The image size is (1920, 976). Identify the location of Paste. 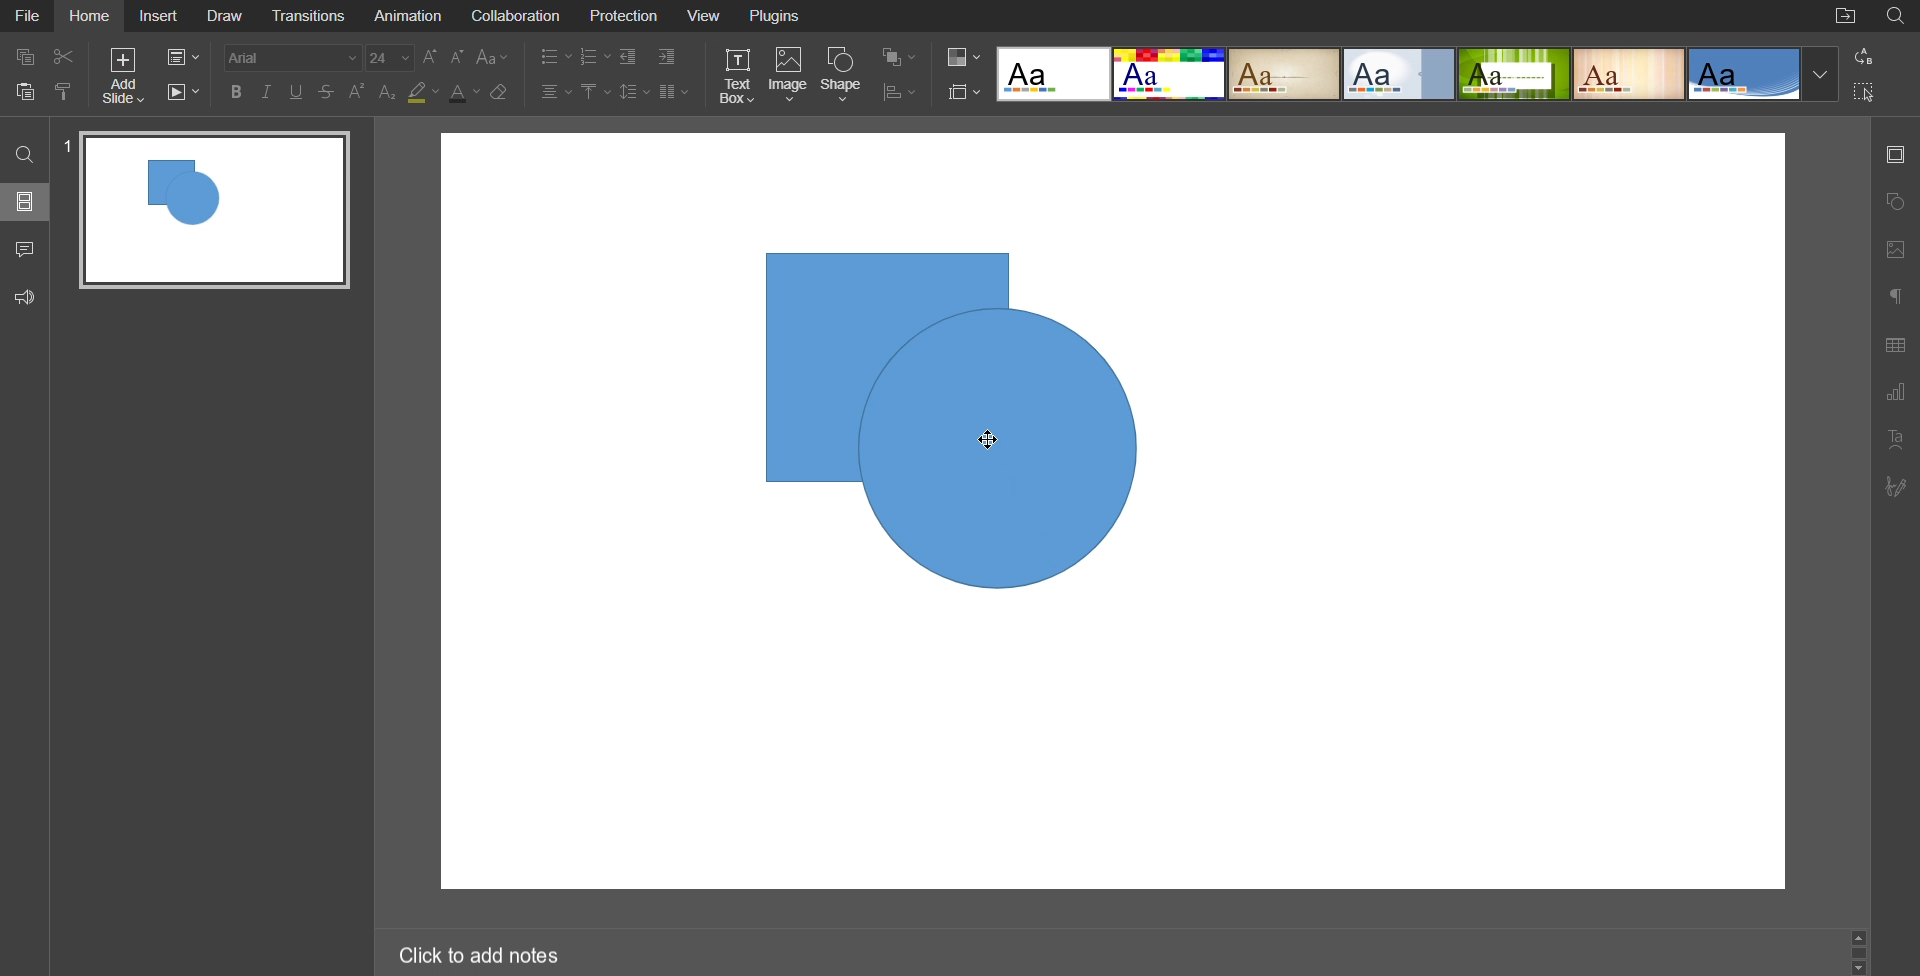
(23, 95).